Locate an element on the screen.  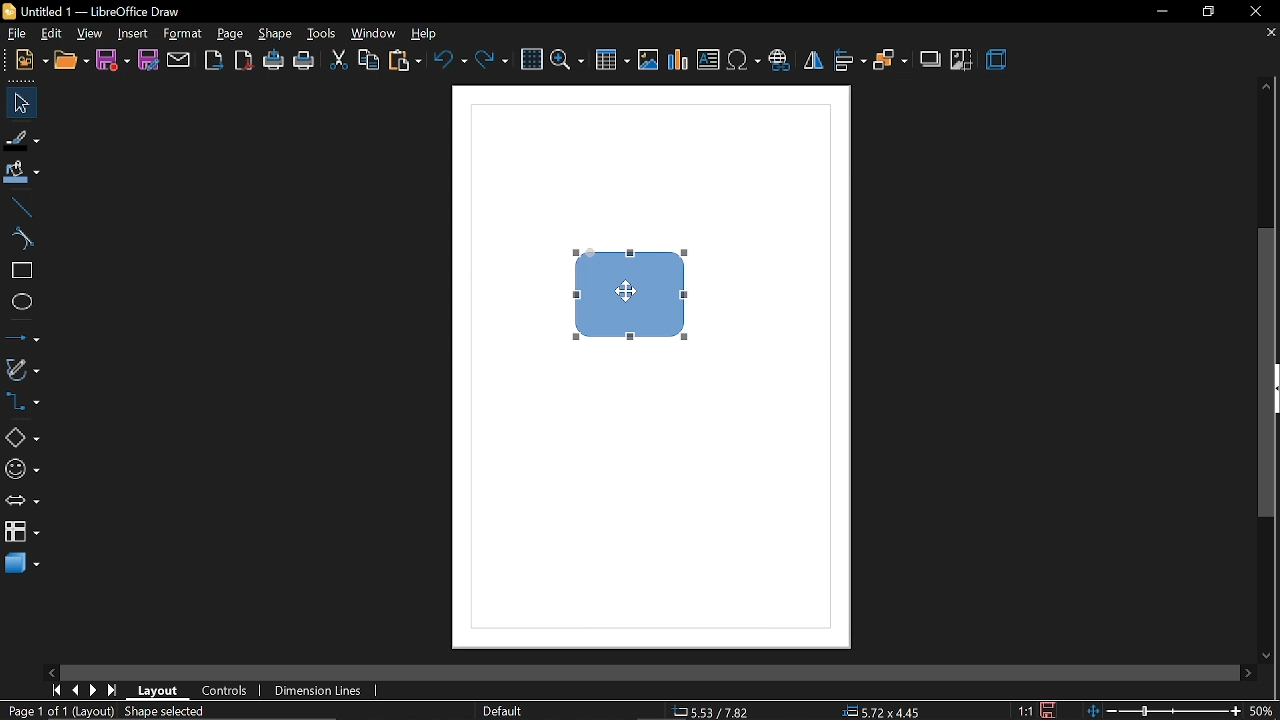
page is located at coordinates (232, 34).